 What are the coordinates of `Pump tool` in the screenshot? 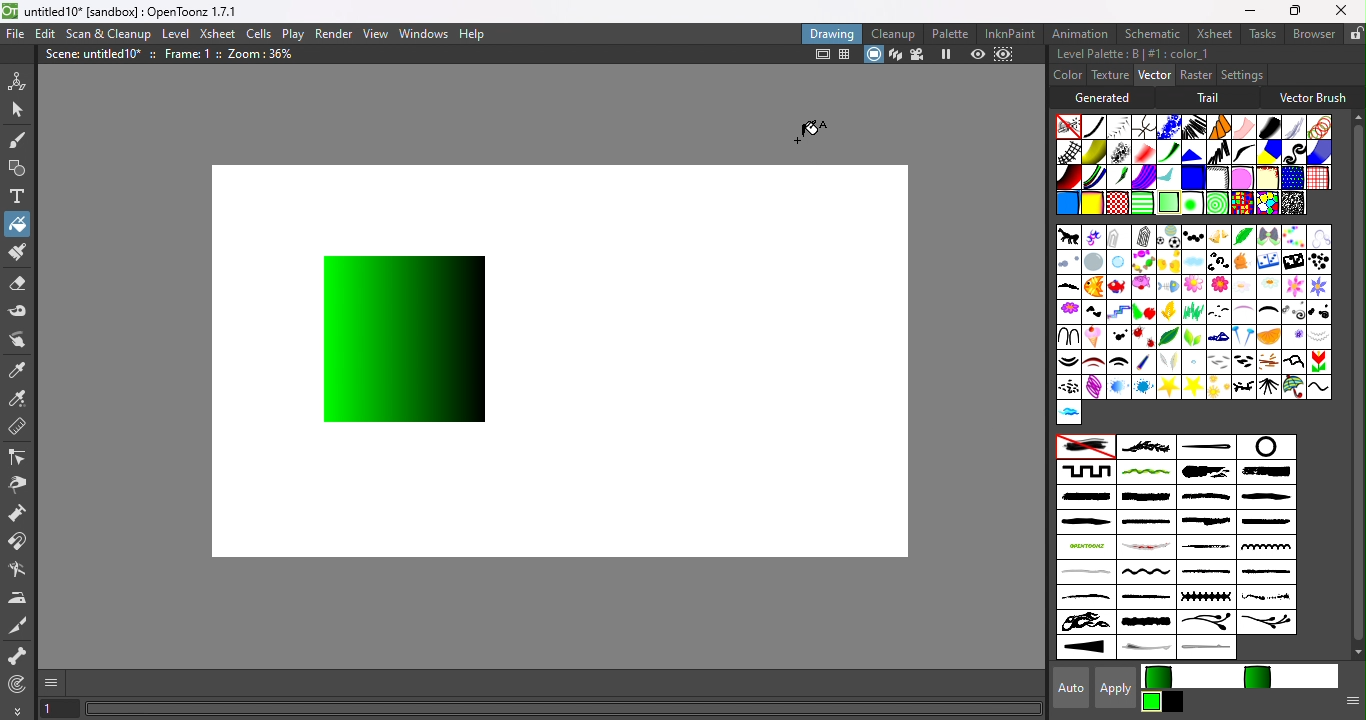 It's located at (24, 513).